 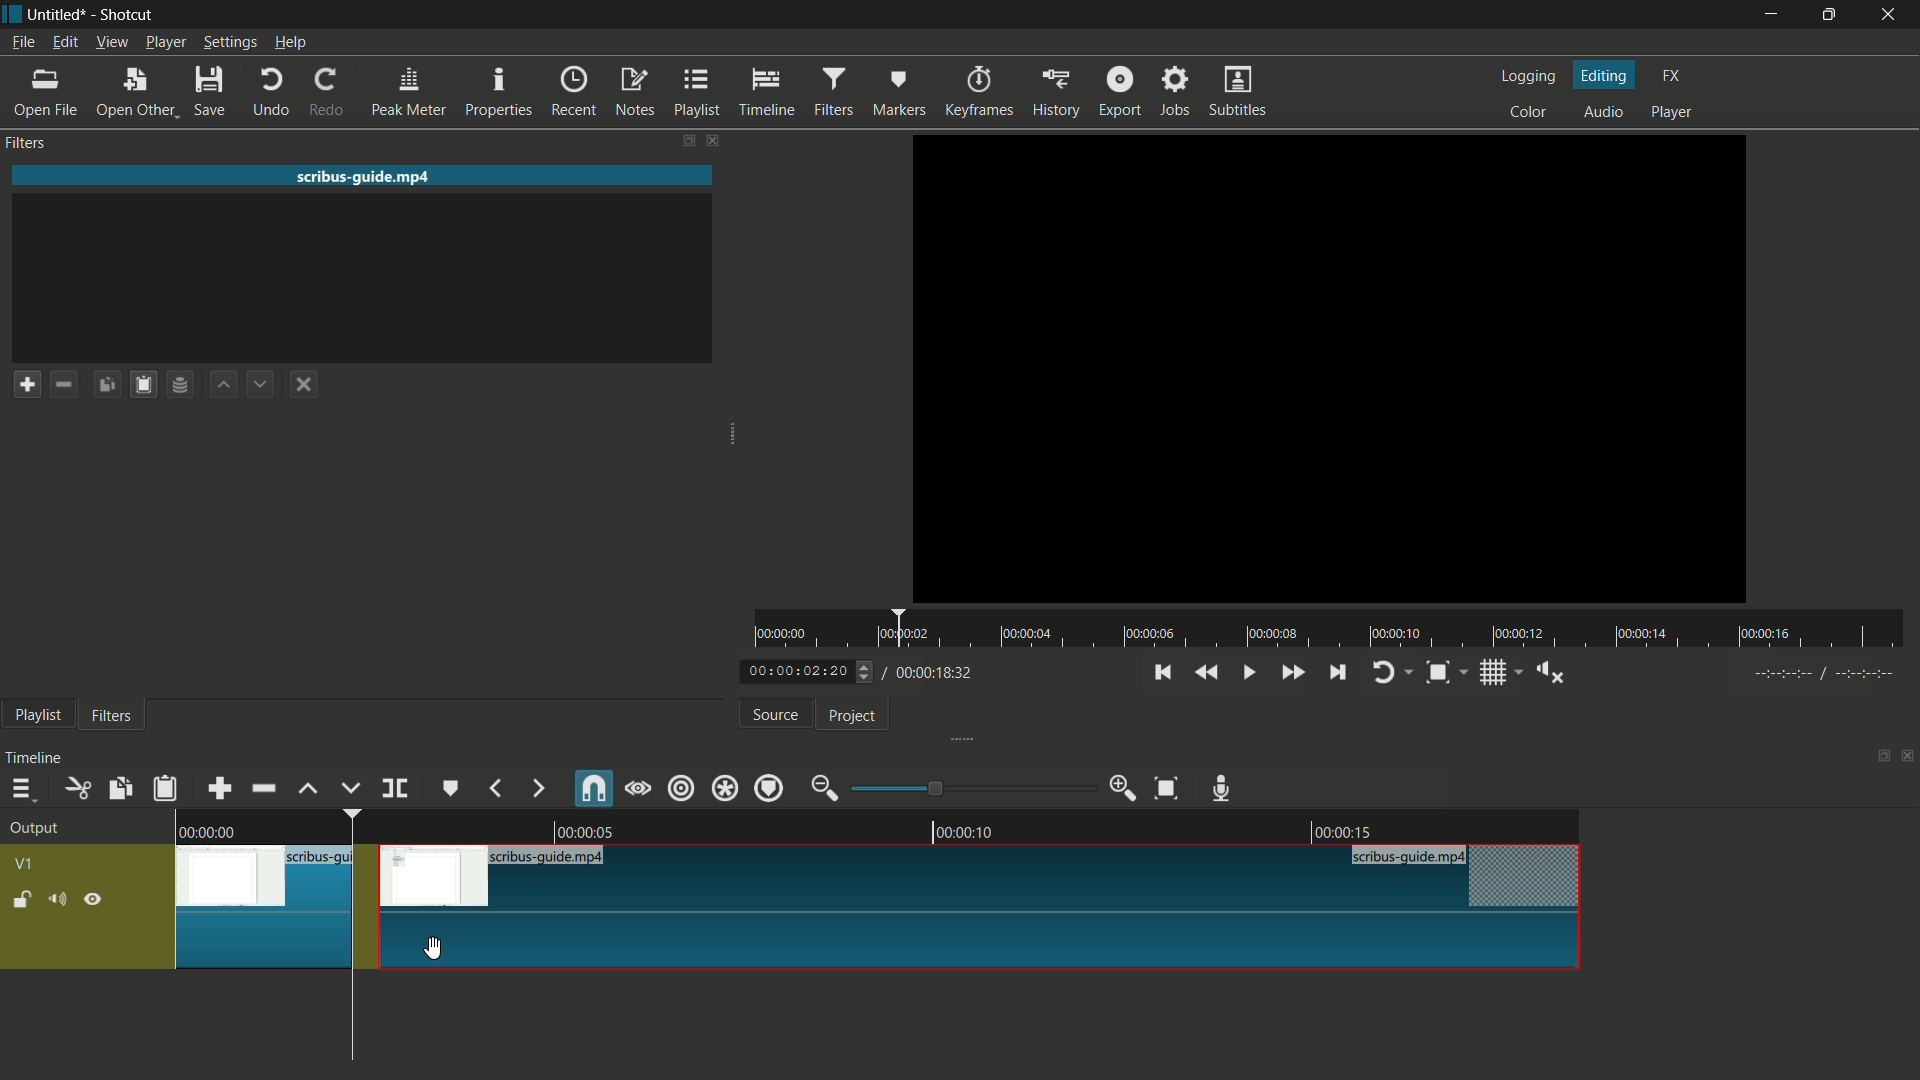 What do you see at coordinates (1219, 788) in the screenshot?
I see `record audio` at bounding box center [1219, 788].